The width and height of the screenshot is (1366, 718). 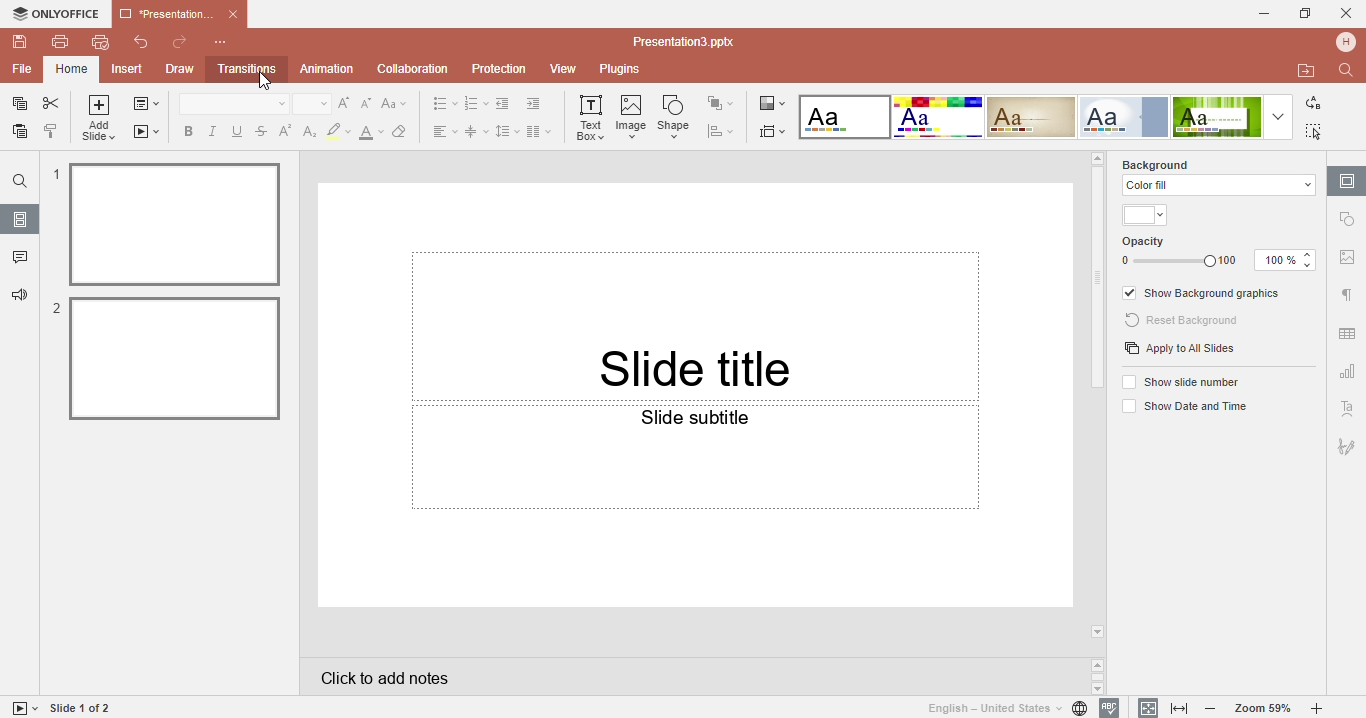 What do you see at coordinates (372, 130) in the screenshot?
I see `Font color` at bounding box center [372, 130].